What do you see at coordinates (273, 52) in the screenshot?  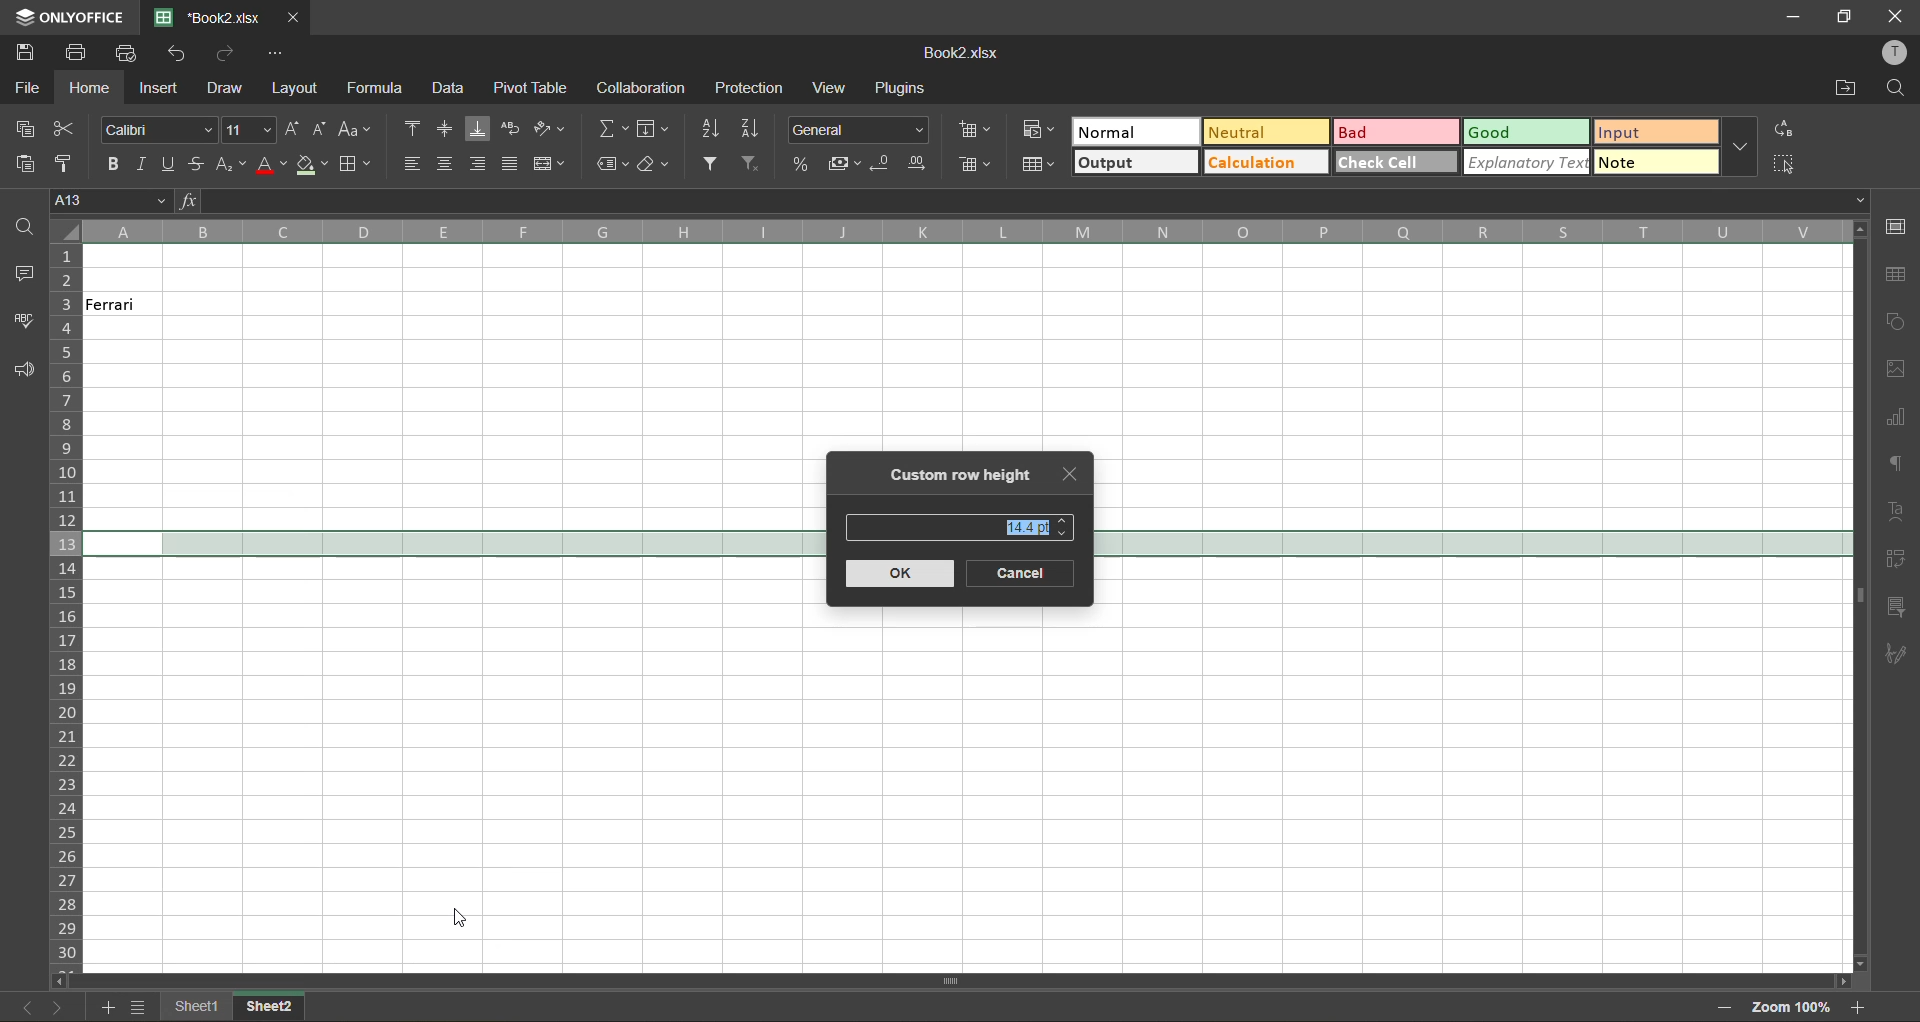 I see `customize quick access toolbar` at bounding box center [273, 52].